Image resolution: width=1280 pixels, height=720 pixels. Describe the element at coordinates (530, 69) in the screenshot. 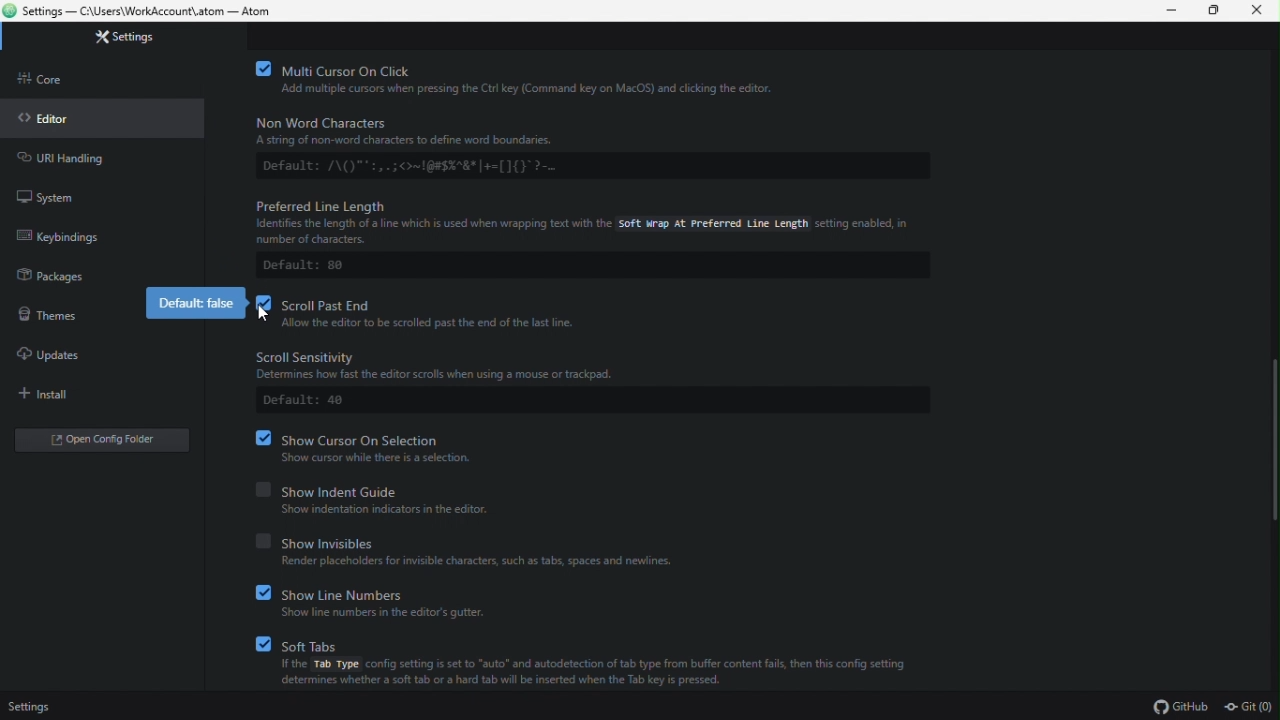

I see `multi cursor on click` at that location.